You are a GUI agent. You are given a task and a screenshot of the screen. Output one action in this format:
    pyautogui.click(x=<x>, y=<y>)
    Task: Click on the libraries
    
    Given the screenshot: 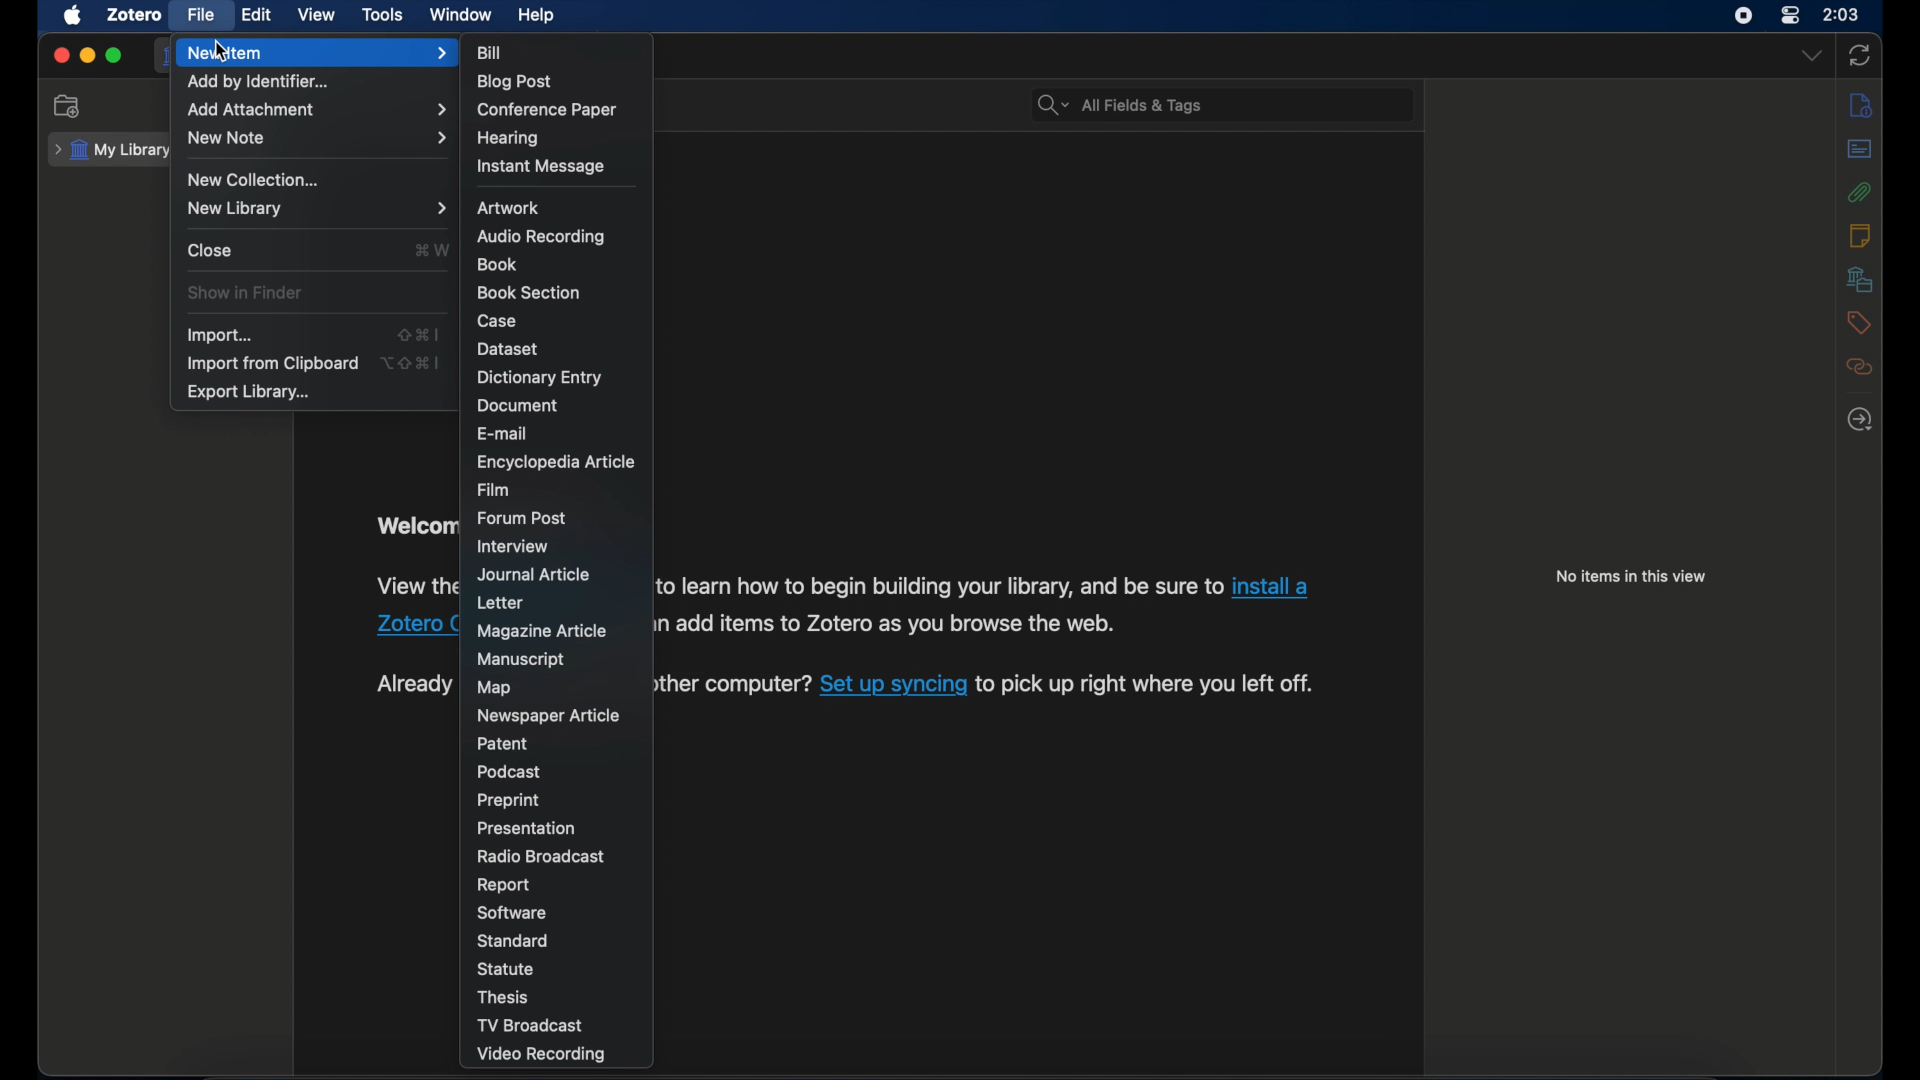 What is the action you would take?
    pyautogui.click(x=1859, y=279)
    